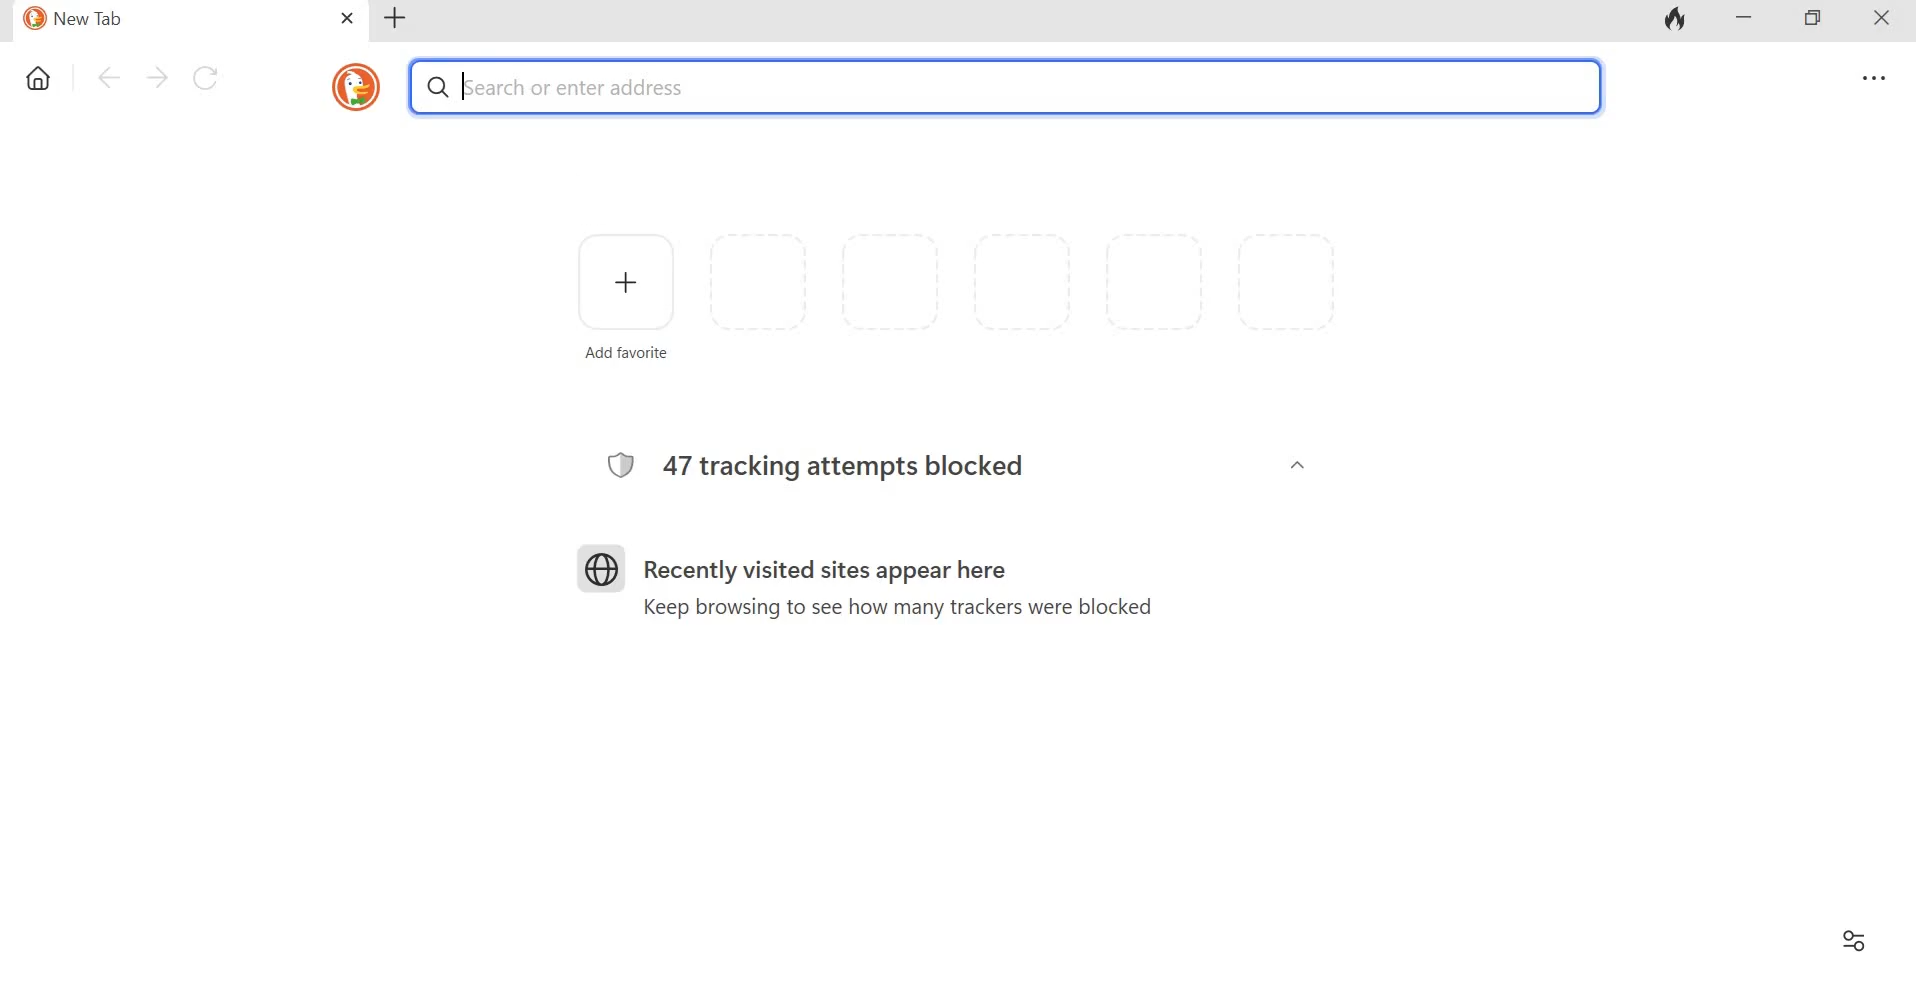 The image size is (1916, 1002). Describe the element at coordinates (1856, 940) in the screenshot. I see `Filter settings` at that location.